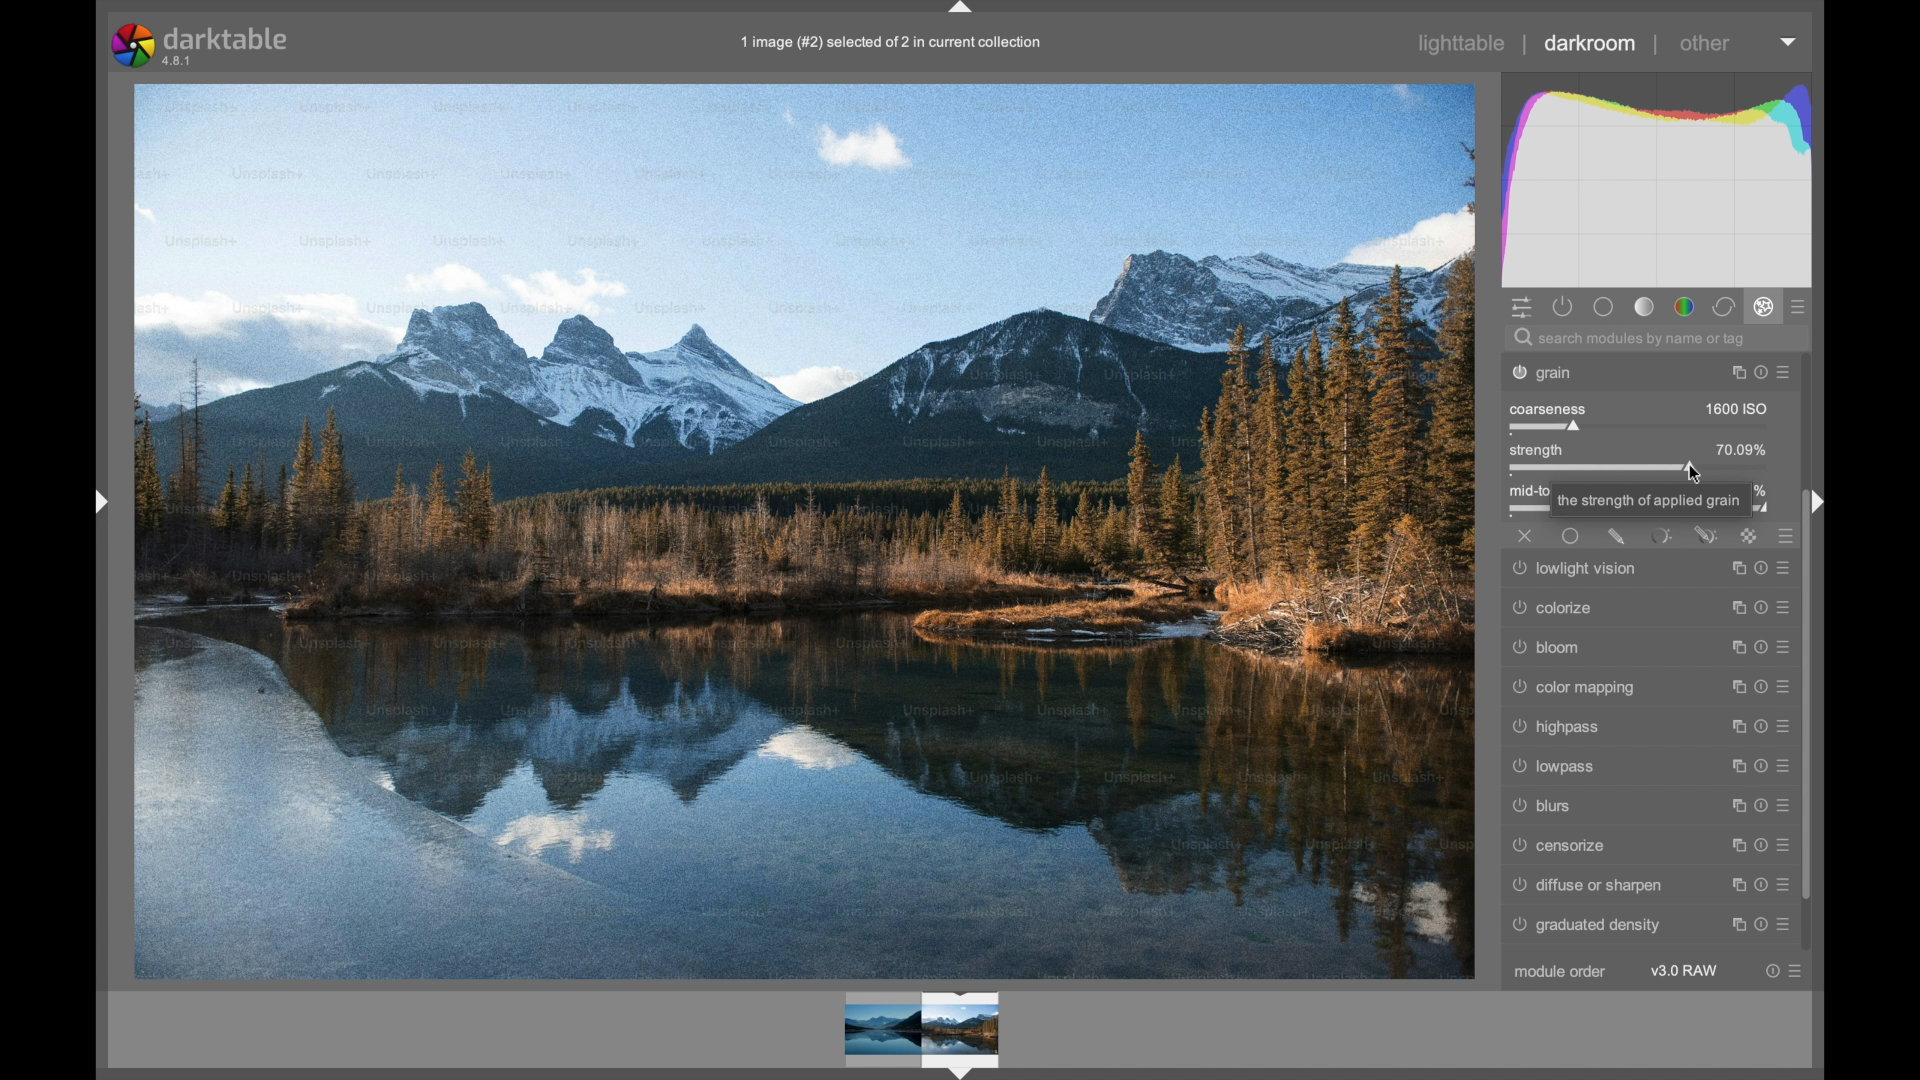 Image resolution: width=1920 pixels, height=1080 pixels. Describe the element at coordinates (1731, 607) in the screenshot. I see `instance` at that location.